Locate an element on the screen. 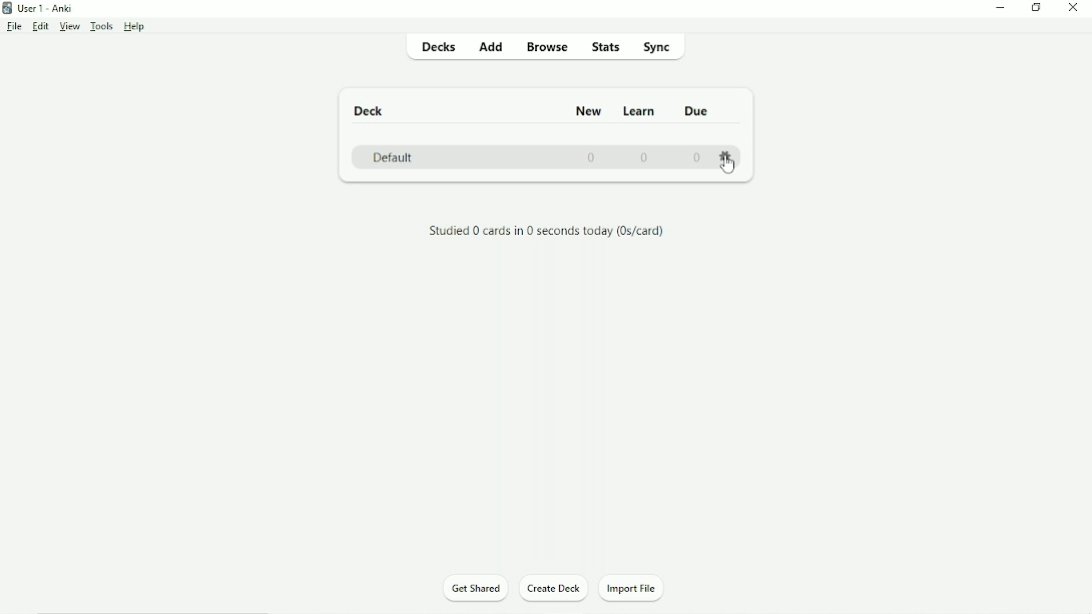  Close is located at coordinates (1074, 8).